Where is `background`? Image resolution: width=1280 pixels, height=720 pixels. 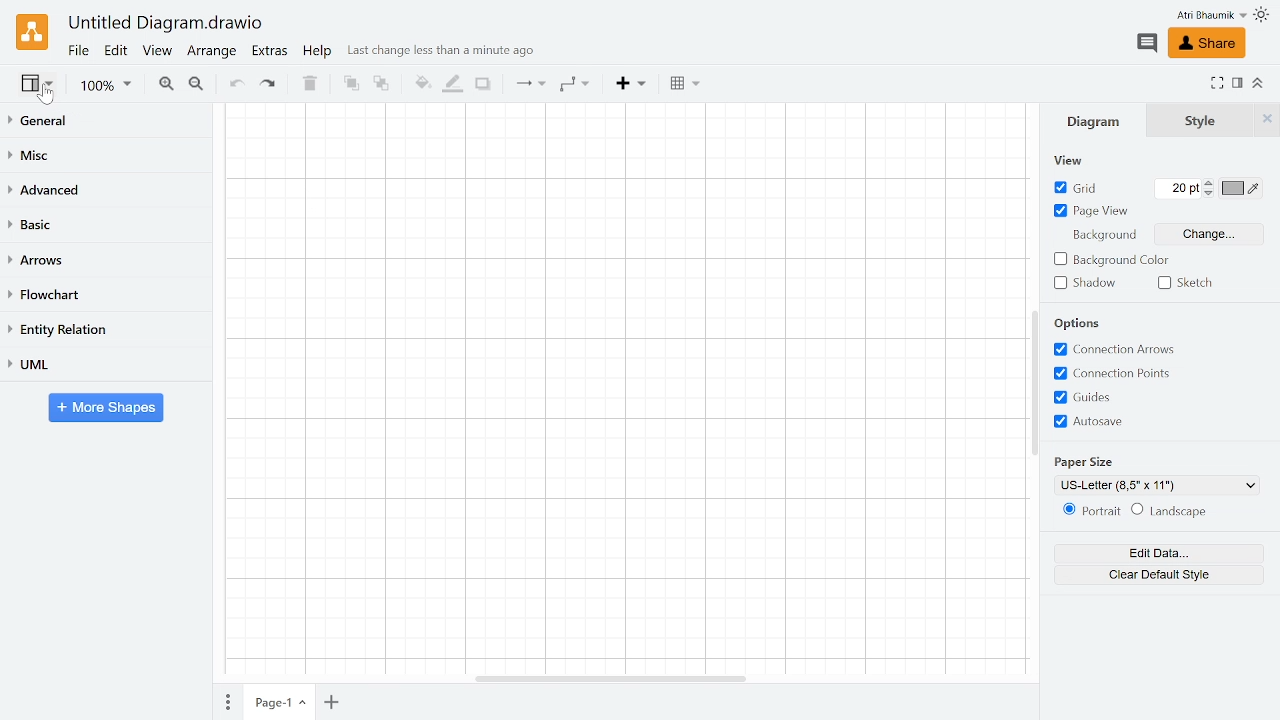
background is located at coordinates (1101, 232).